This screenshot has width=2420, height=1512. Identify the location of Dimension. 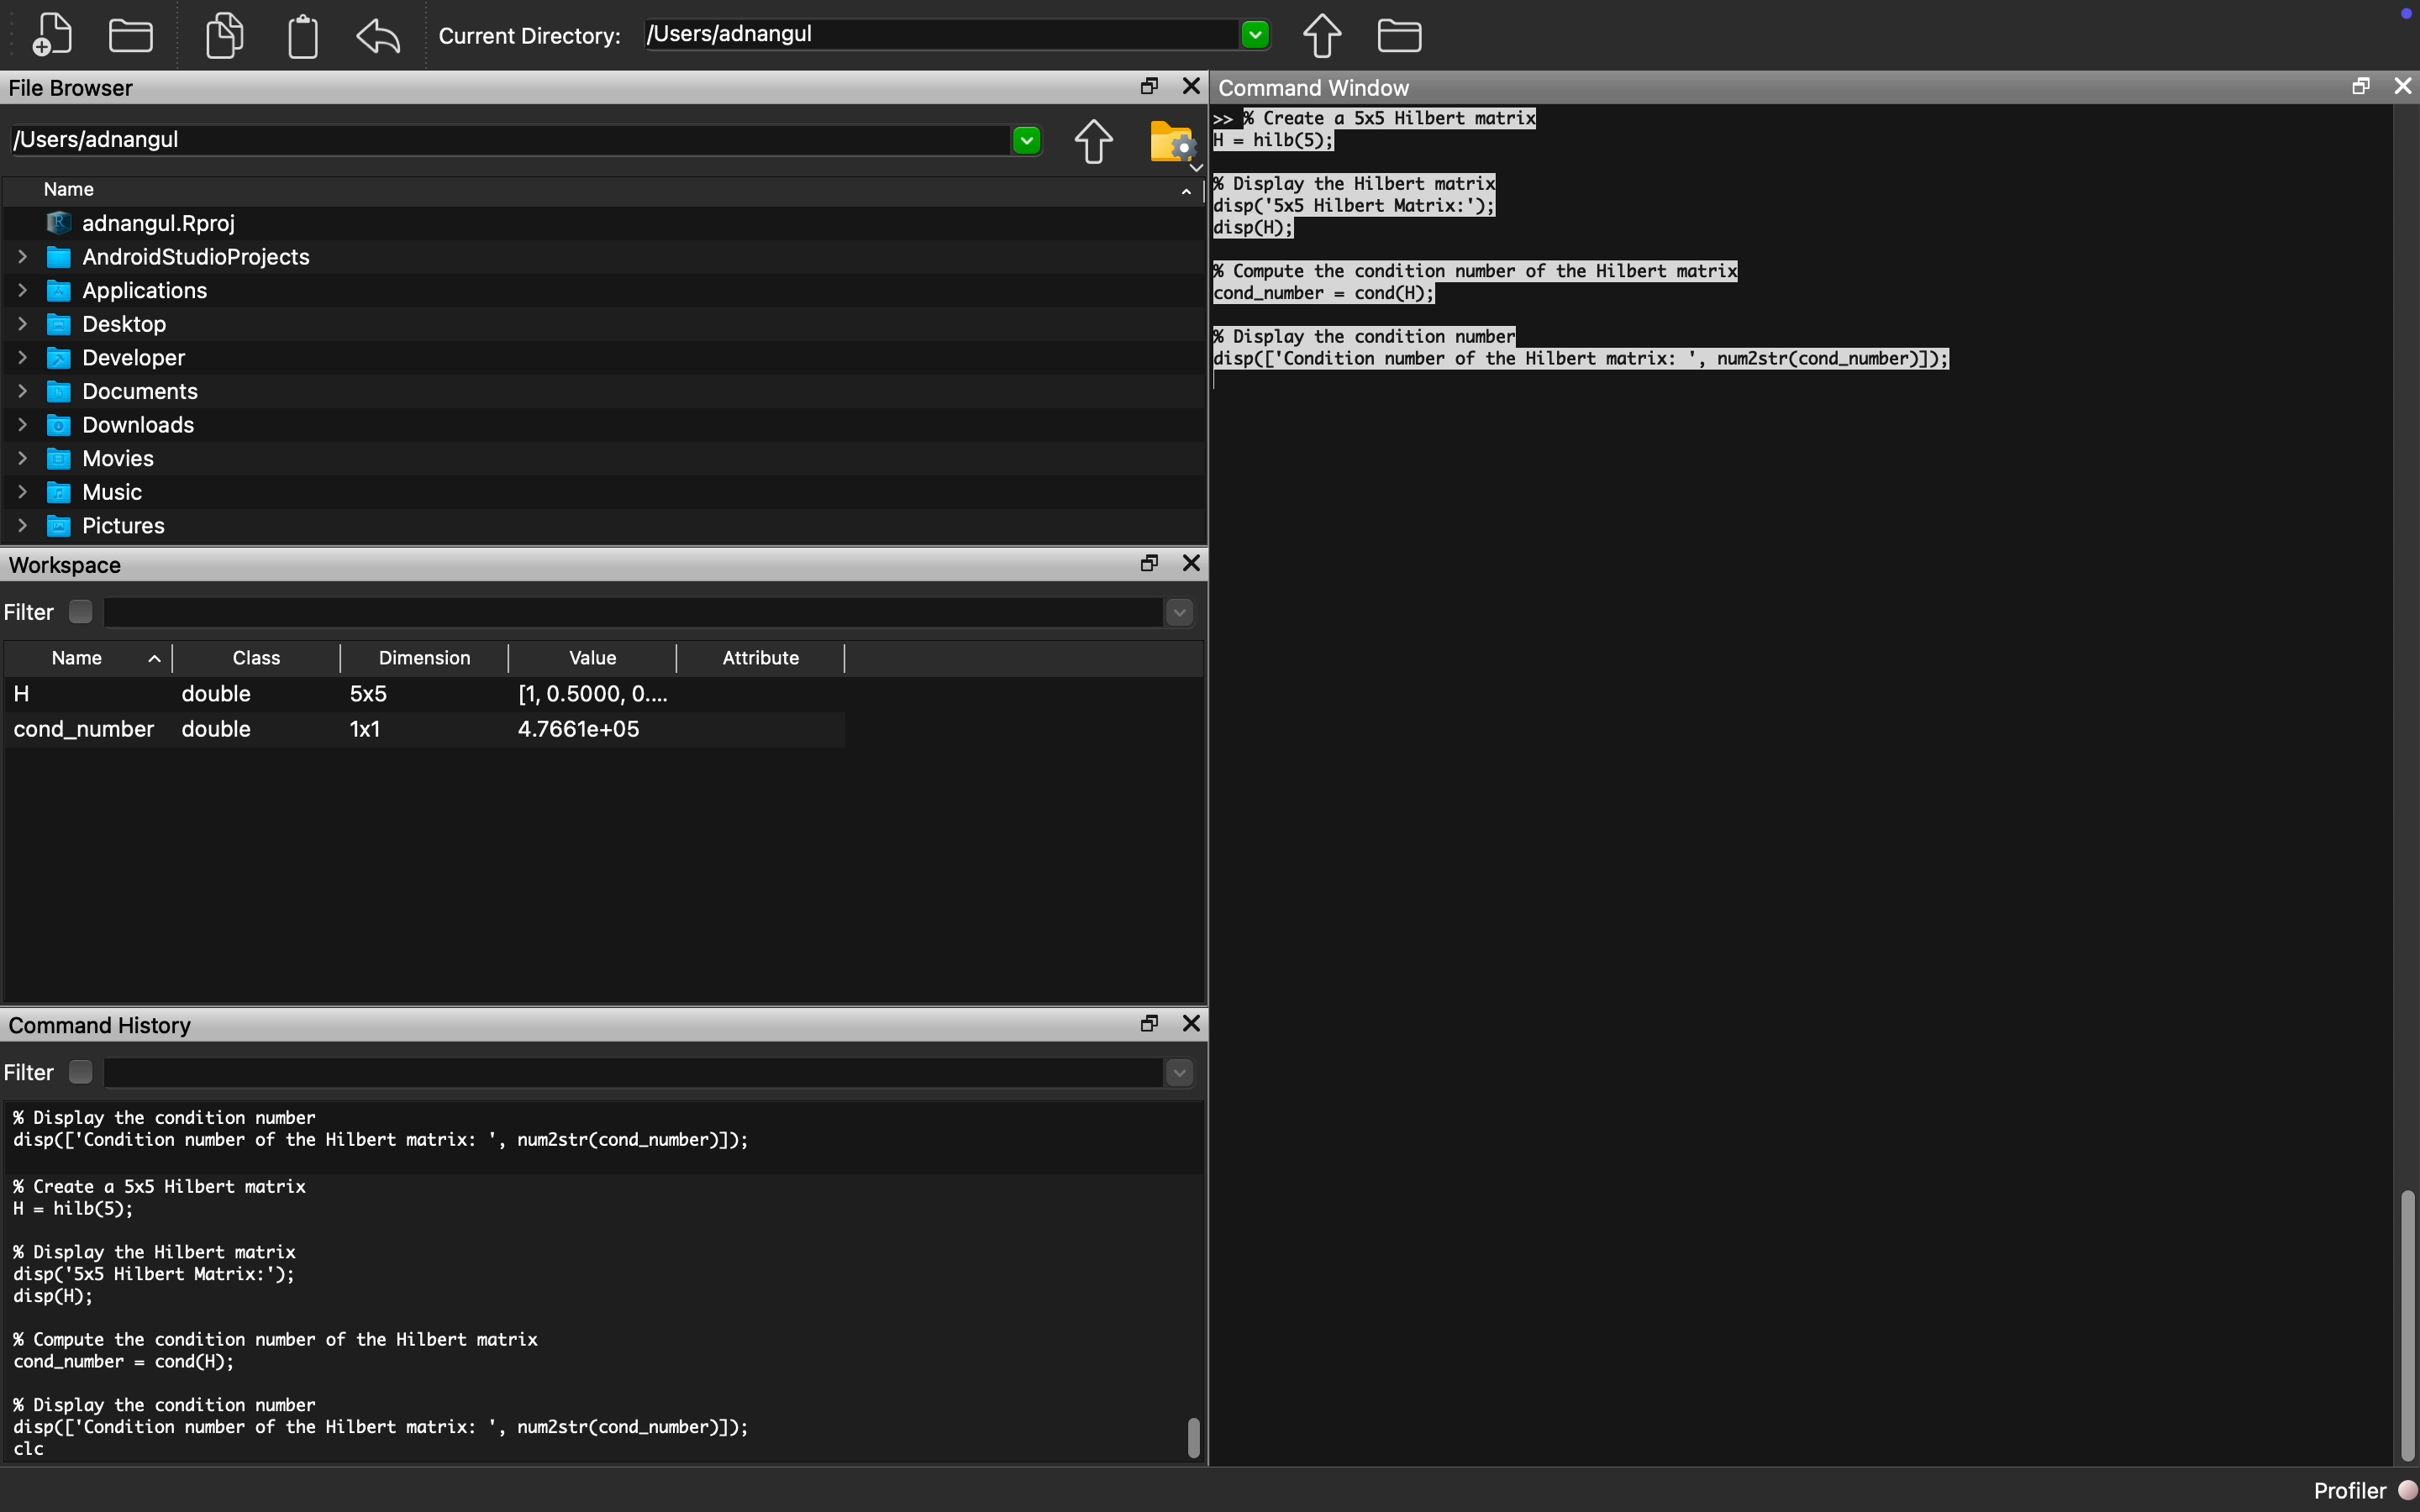
(432, 659).